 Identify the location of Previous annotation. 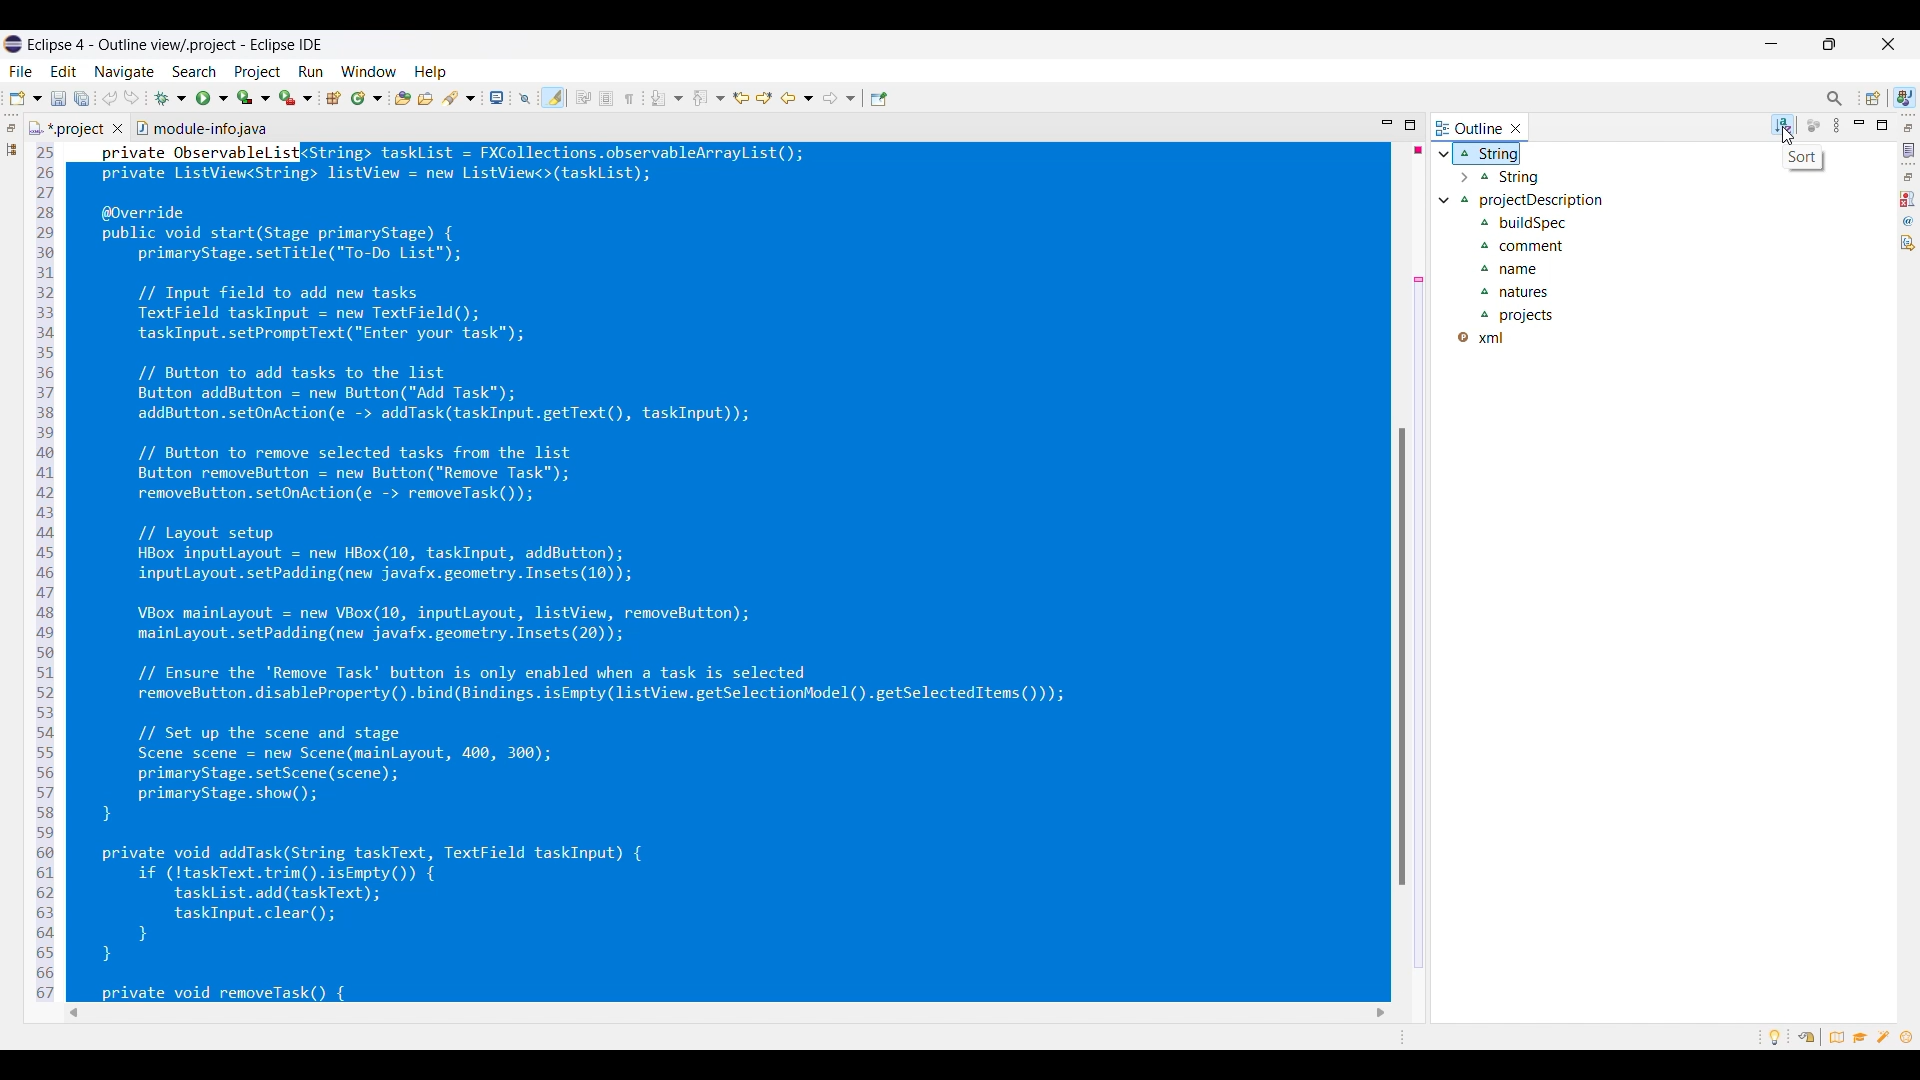
(709, 98).